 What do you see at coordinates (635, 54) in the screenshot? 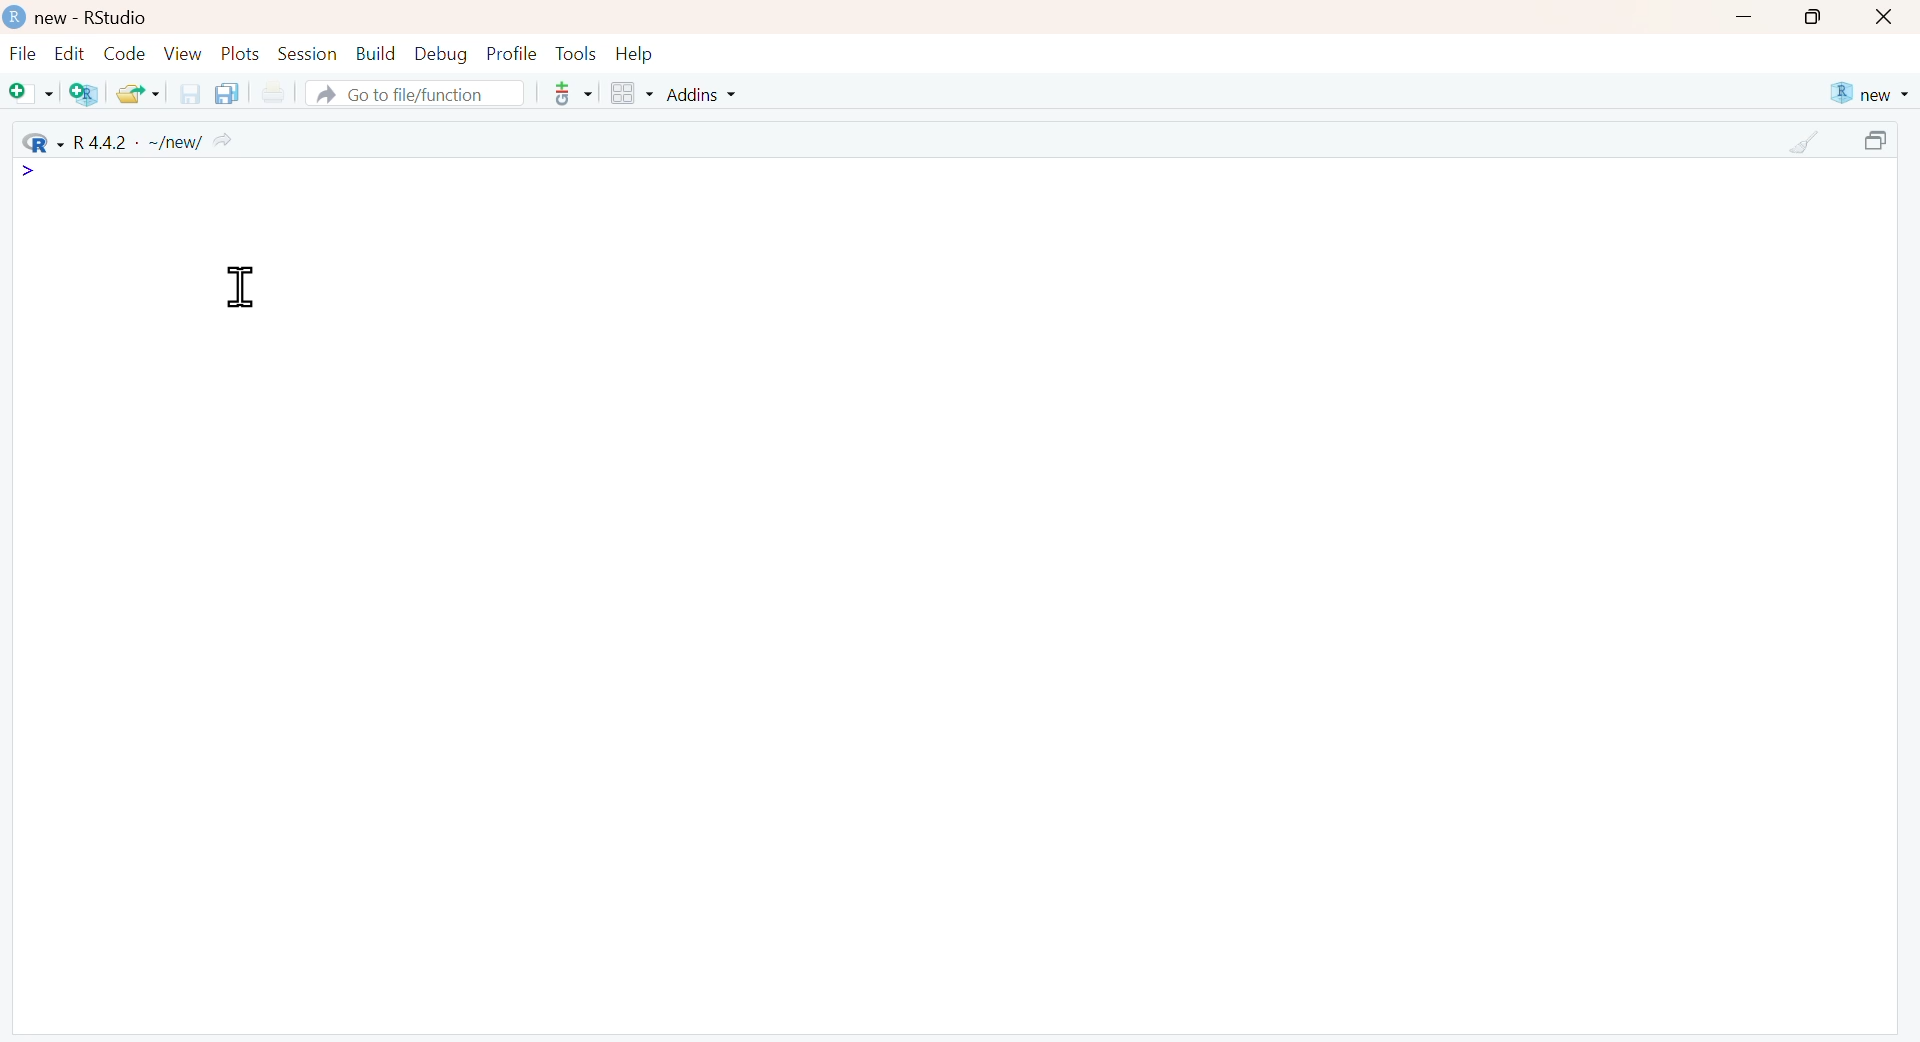
I see `Help` at bounding box center [635, 54].